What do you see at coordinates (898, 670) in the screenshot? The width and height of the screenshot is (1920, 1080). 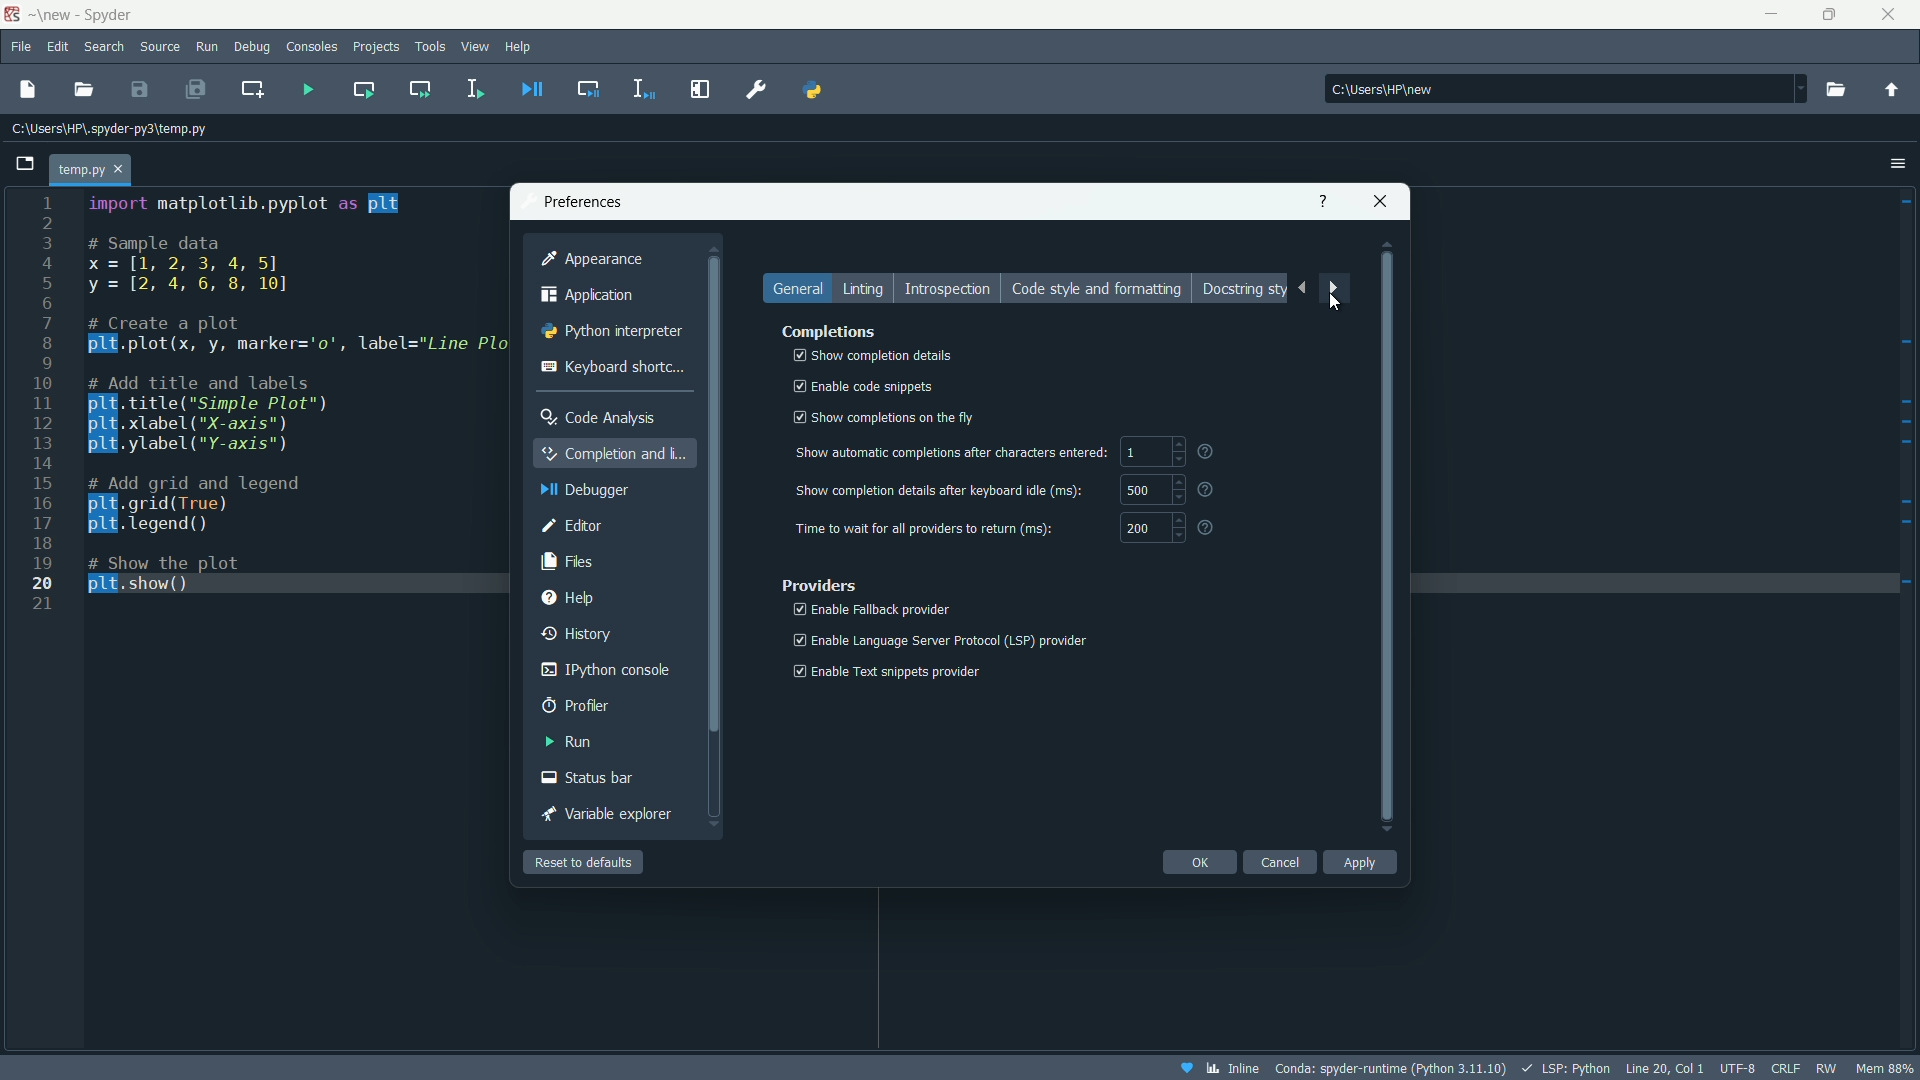 I see `enable text snippets provider` at bounding box center [898, 670].